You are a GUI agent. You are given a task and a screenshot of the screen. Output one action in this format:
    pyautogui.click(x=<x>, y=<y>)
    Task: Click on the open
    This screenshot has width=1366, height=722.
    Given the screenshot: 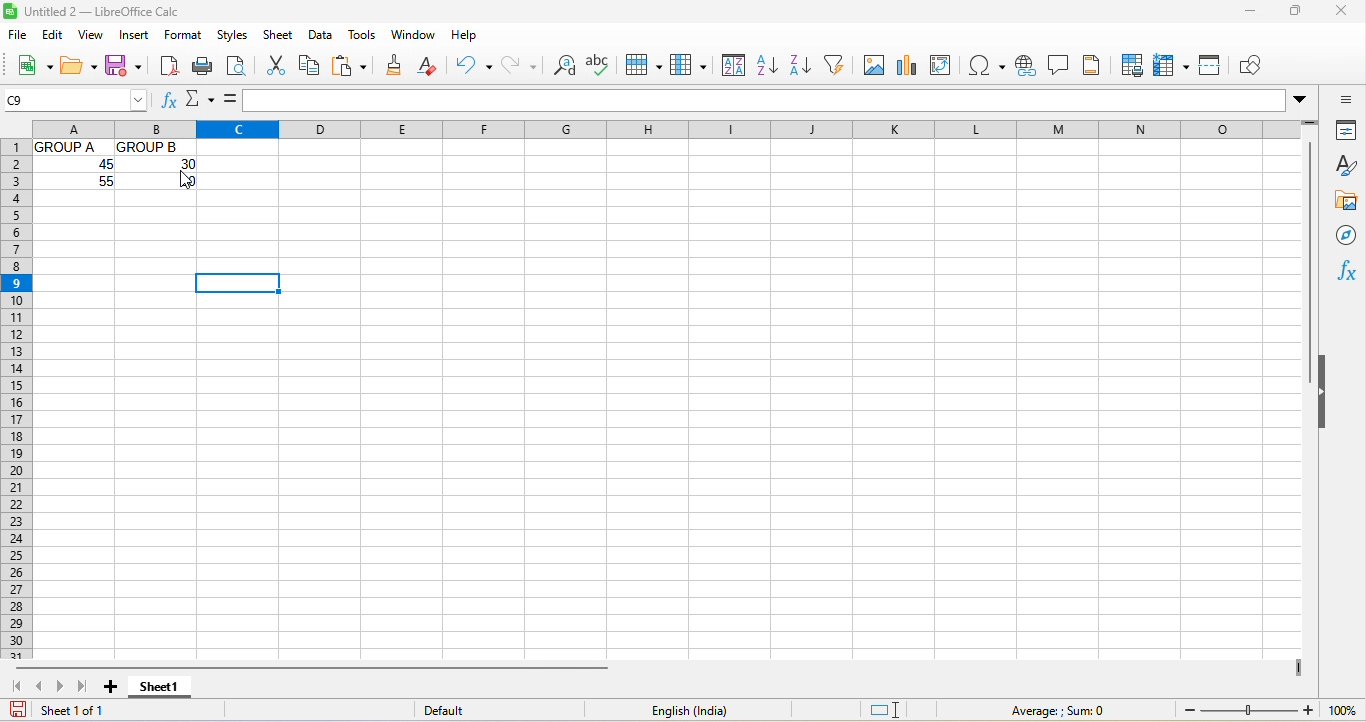 What is the action you would take?
    pyautogui.click(x=79, y=65)
    